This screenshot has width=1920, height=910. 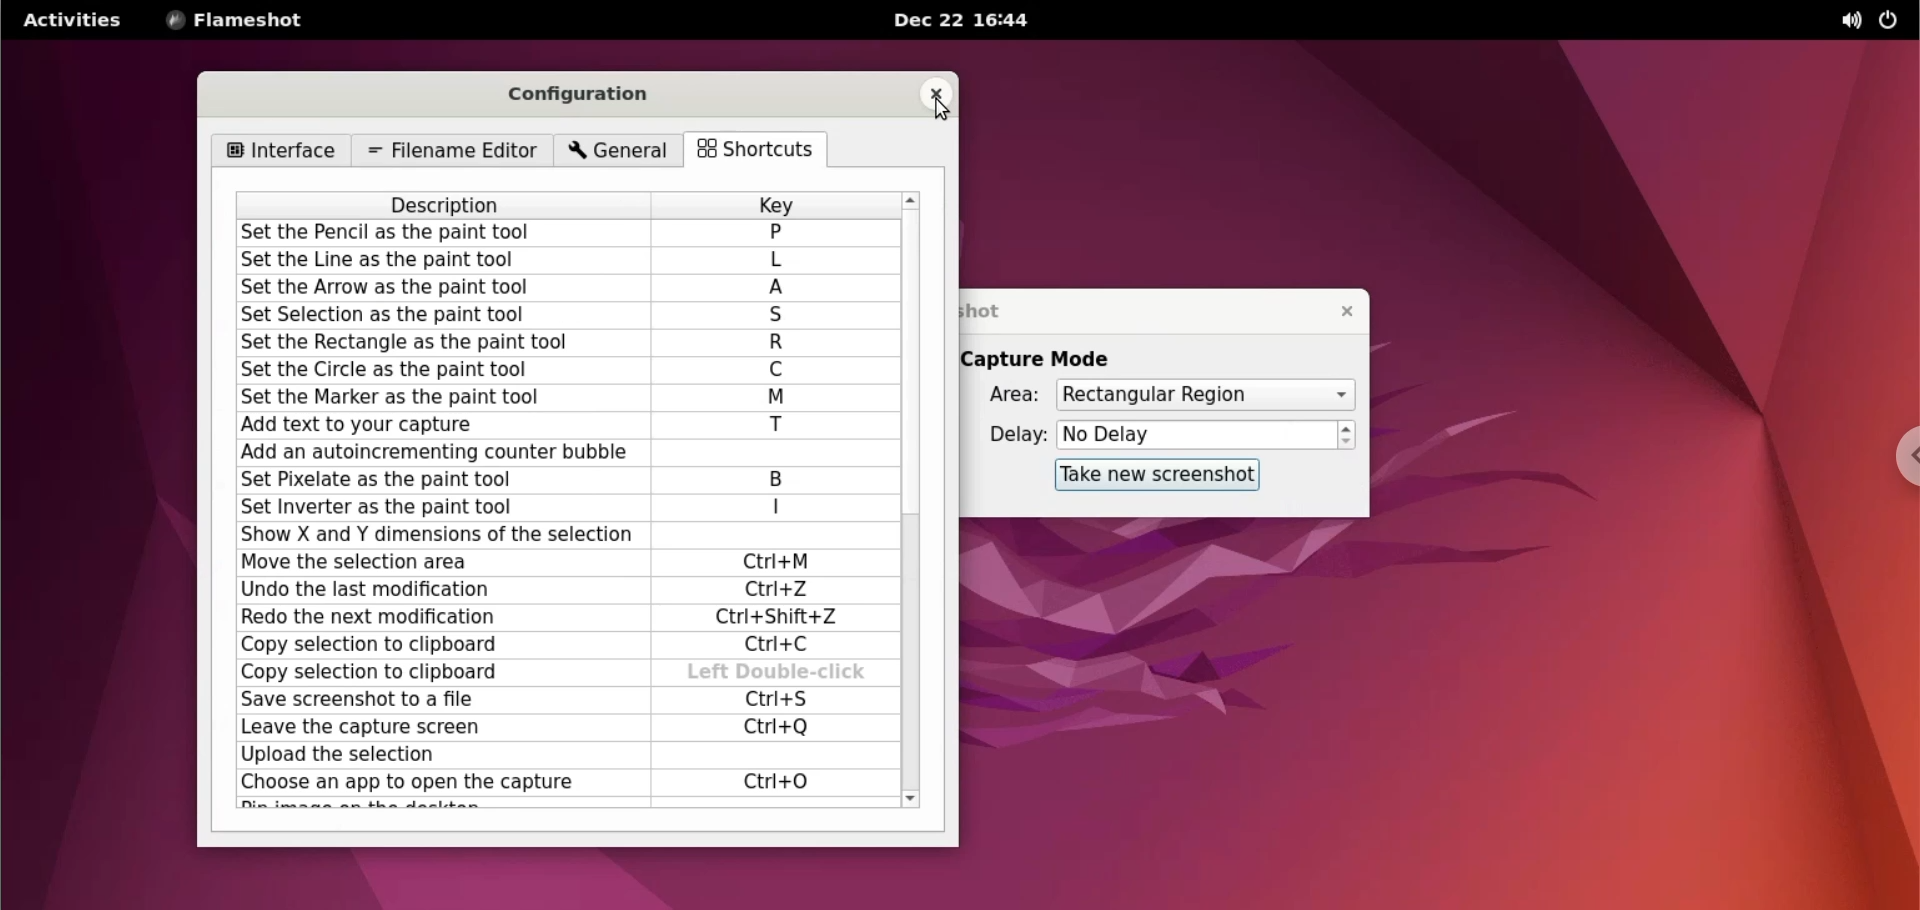 What do you see at coordinates (778, 507) in the screenshot?
I see `I ` at bounding box center [778, 507].